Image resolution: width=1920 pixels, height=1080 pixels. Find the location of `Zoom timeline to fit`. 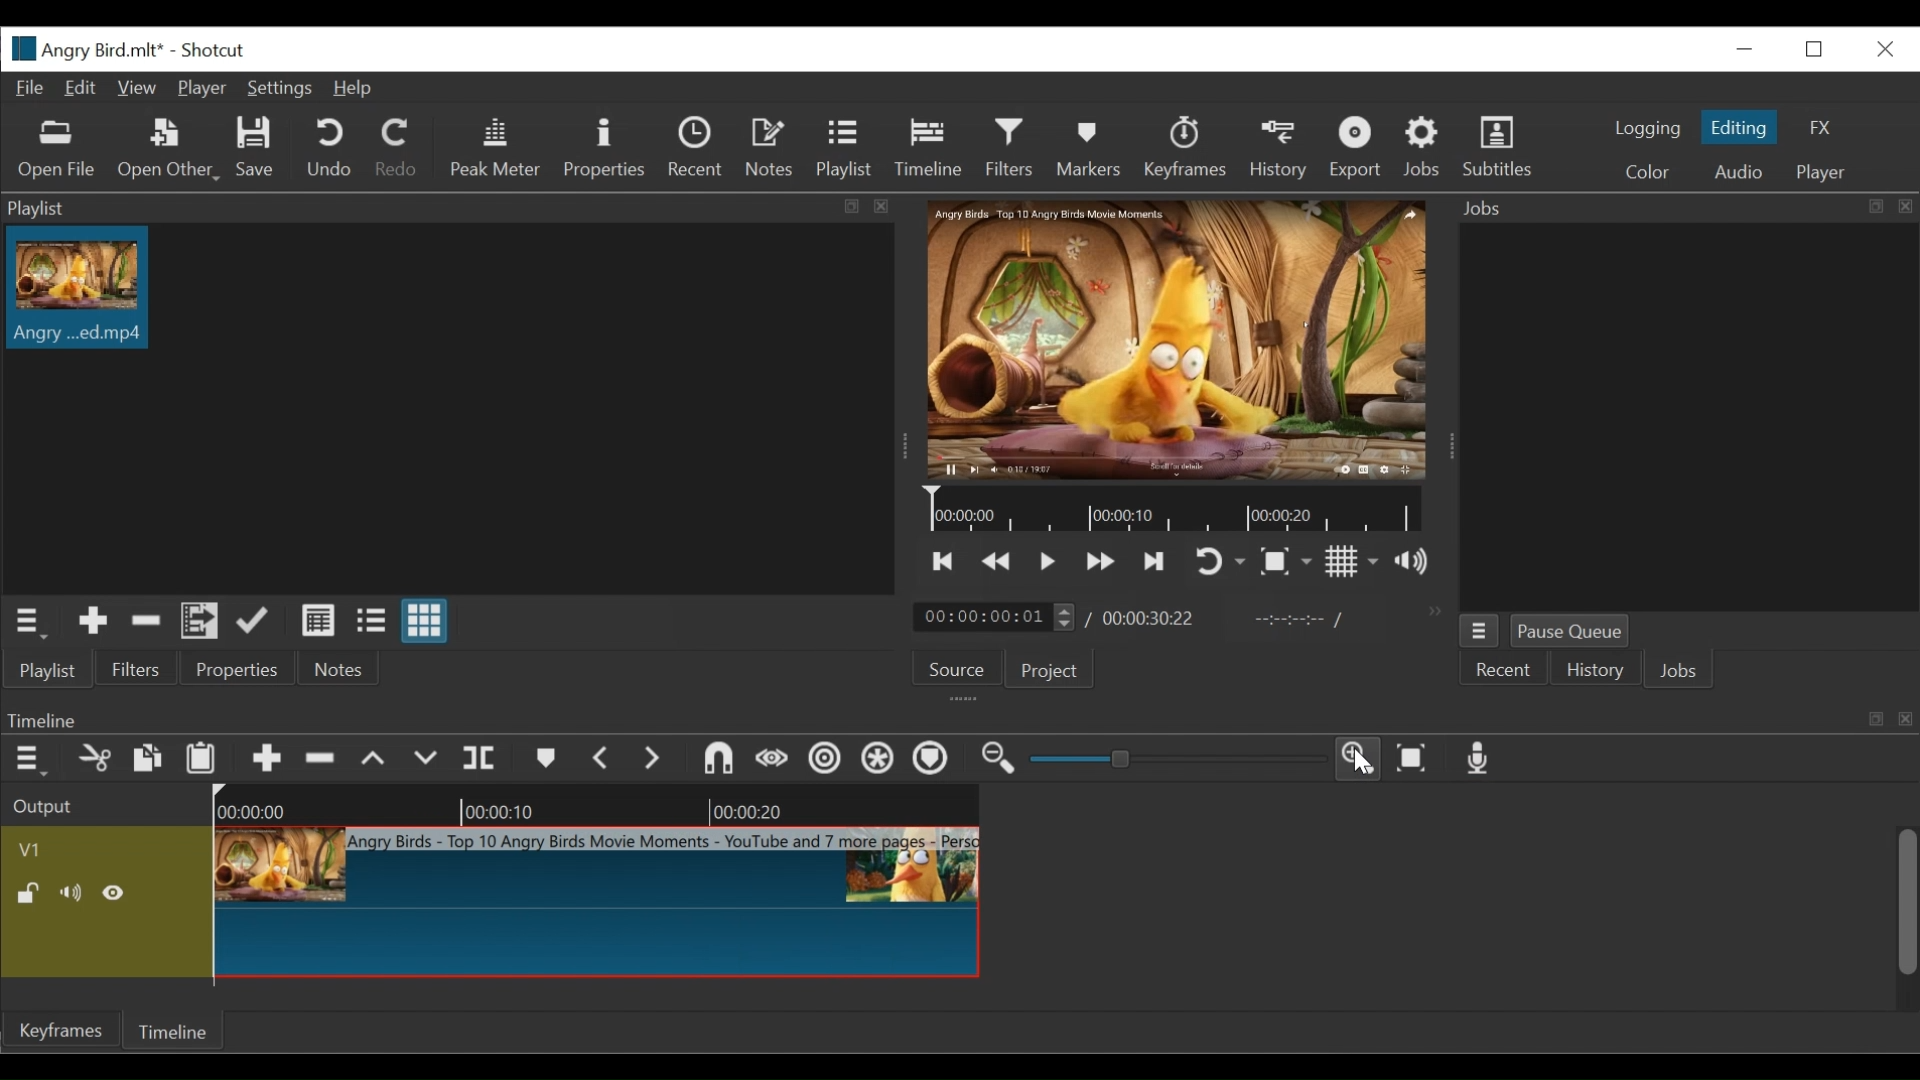

Zoom timeline to fit is located at coordinates (1415, 758).